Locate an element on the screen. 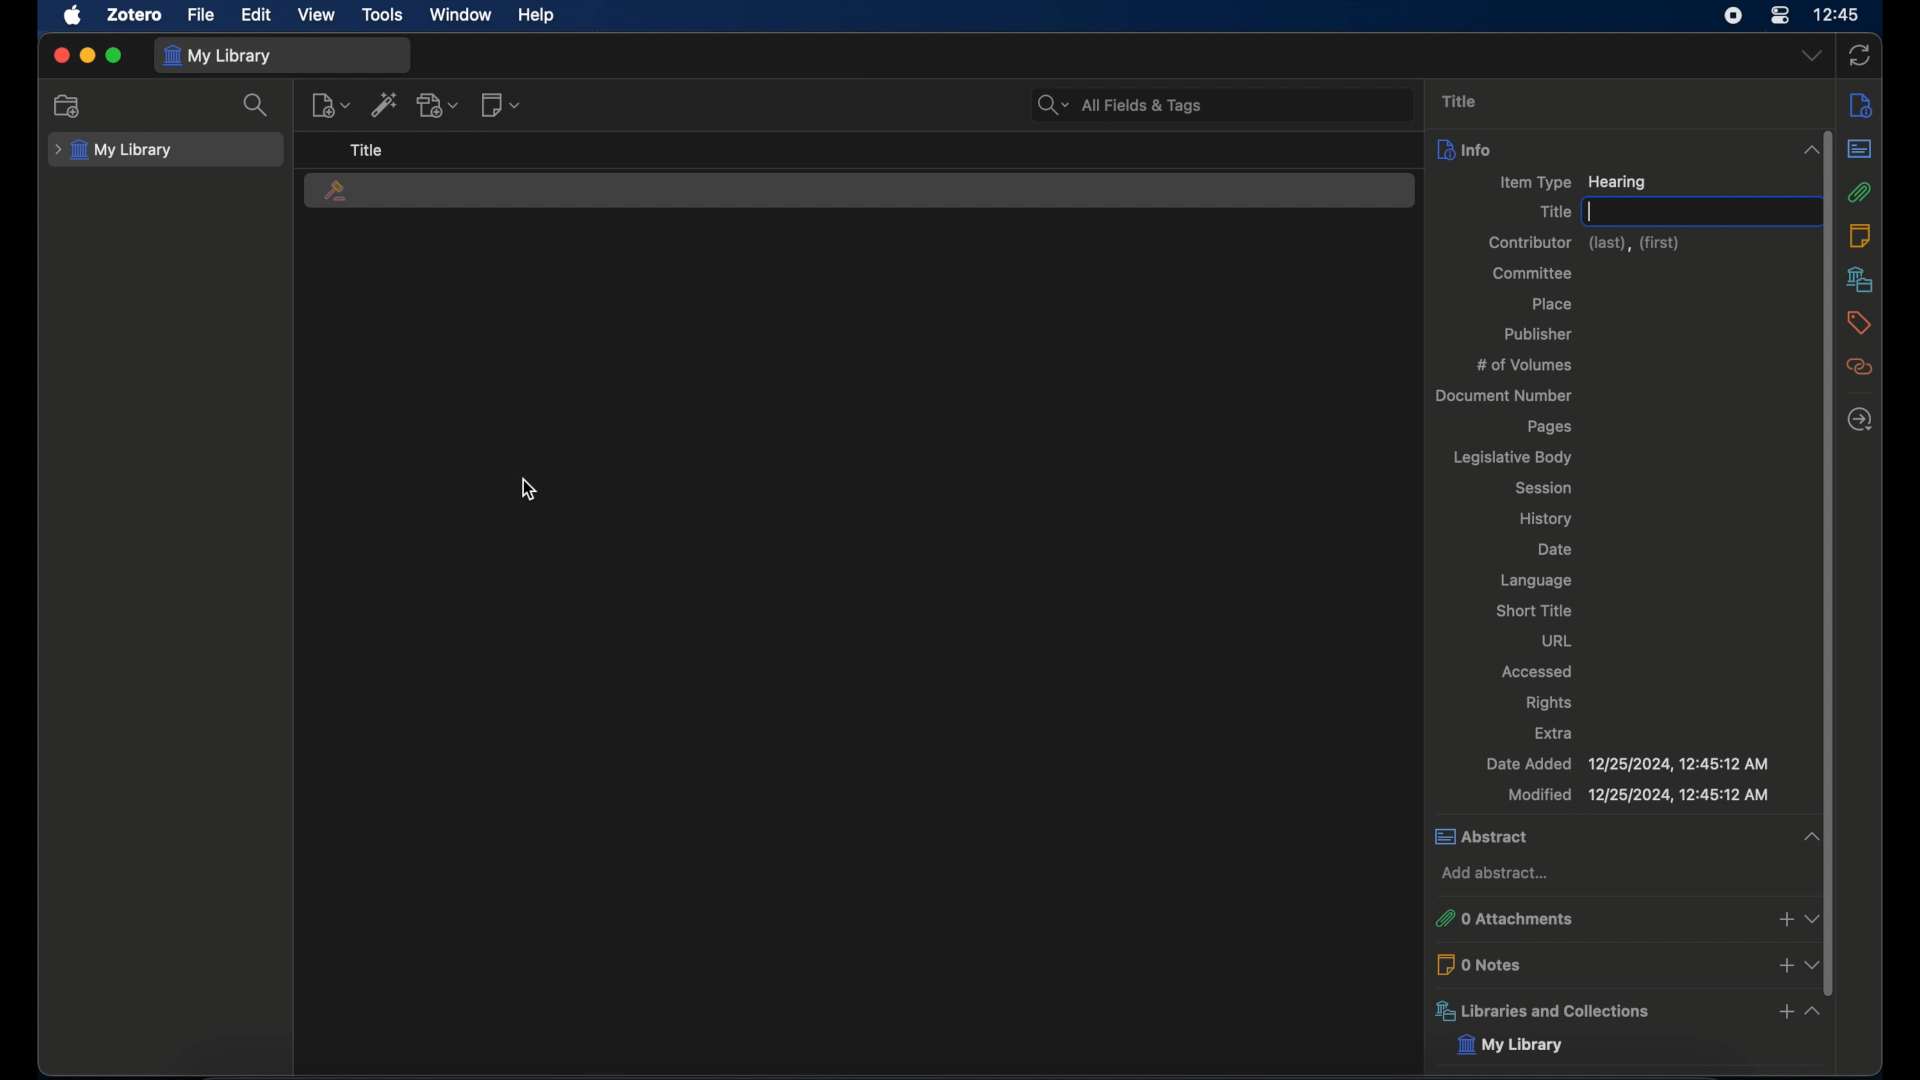 Image resolution: width=1920 pixels, height=1080 pixels. zotero is located at coordinates (134, 15).